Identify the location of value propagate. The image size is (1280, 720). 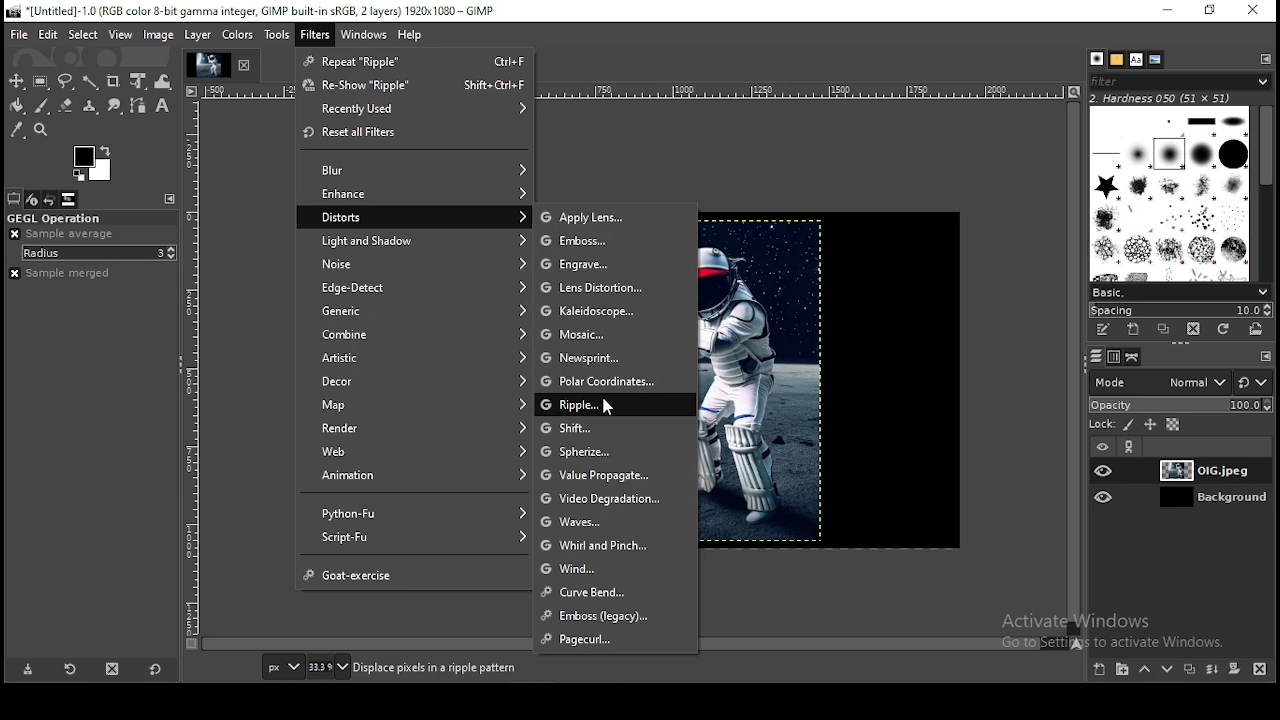
(597, 472).